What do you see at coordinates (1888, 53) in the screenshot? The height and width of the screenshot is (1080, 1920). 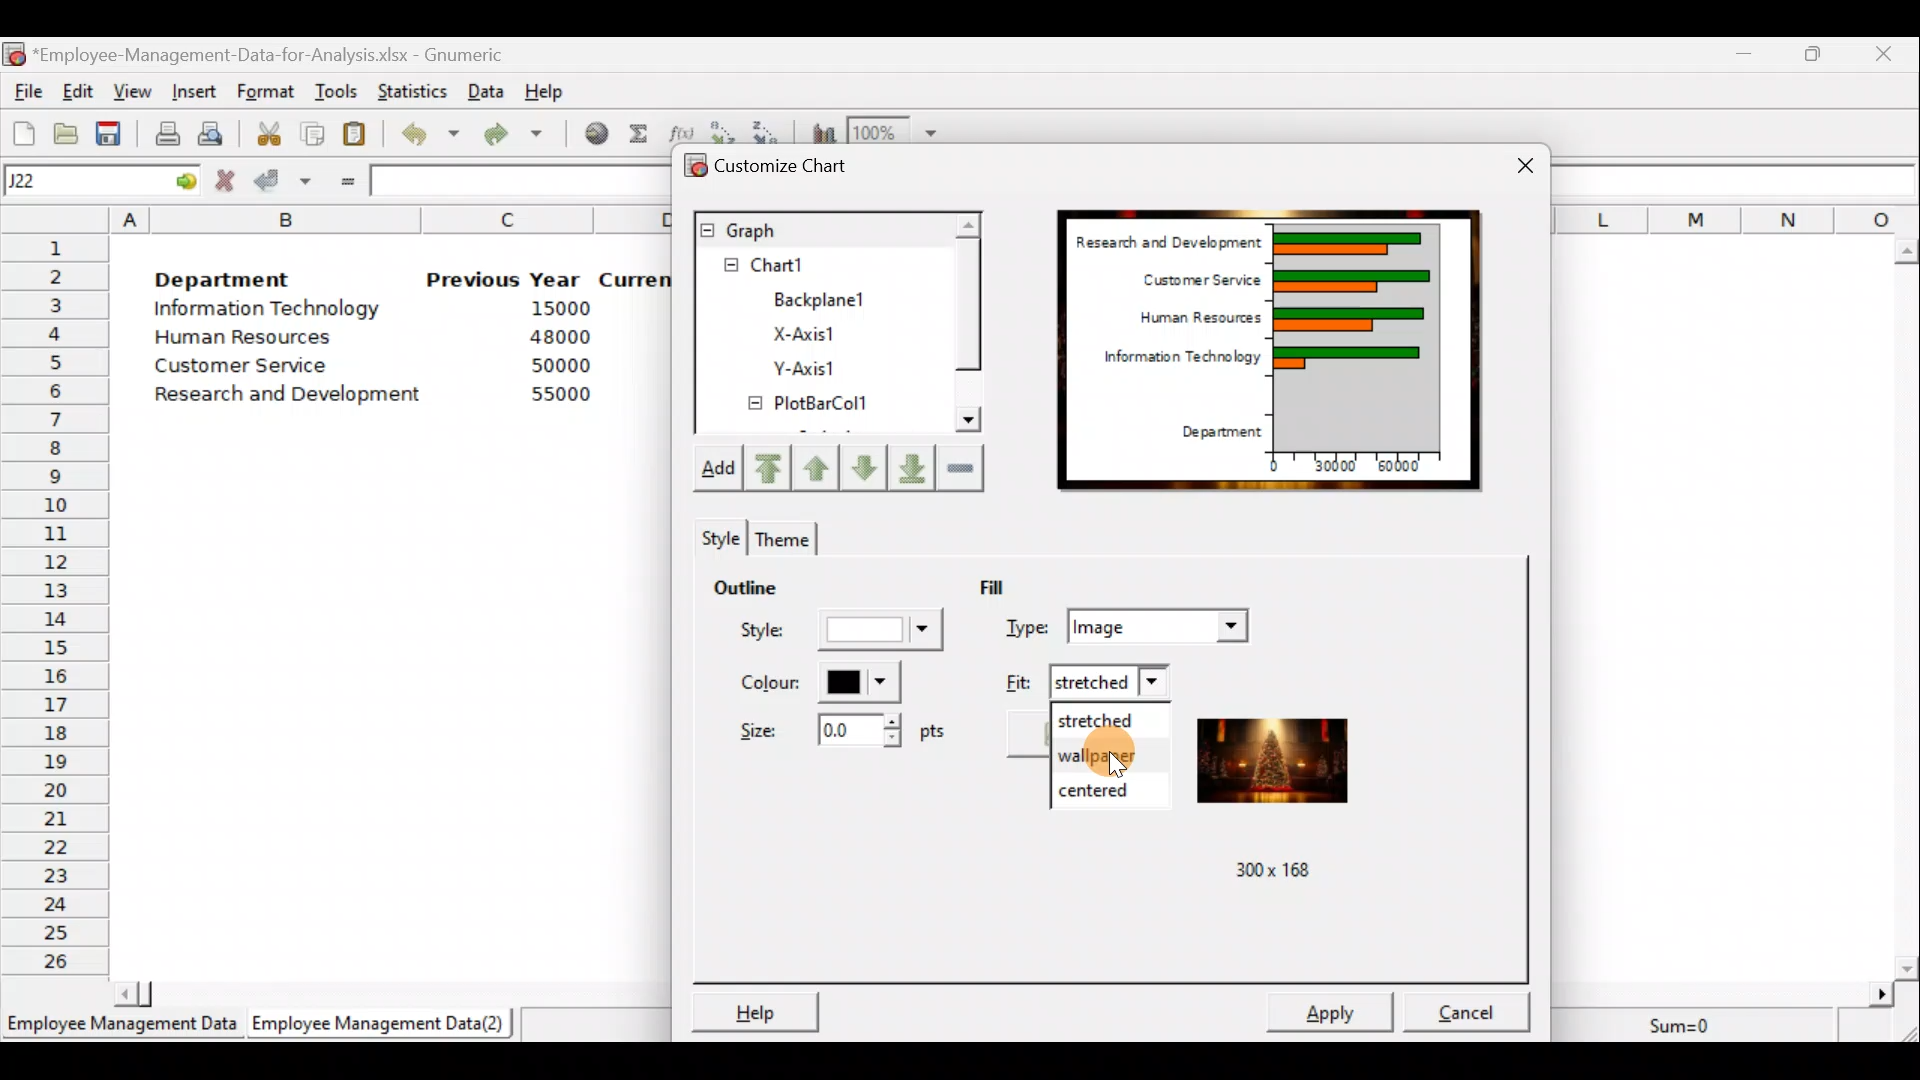 I see `Close` at bounding box center [1888, 53].